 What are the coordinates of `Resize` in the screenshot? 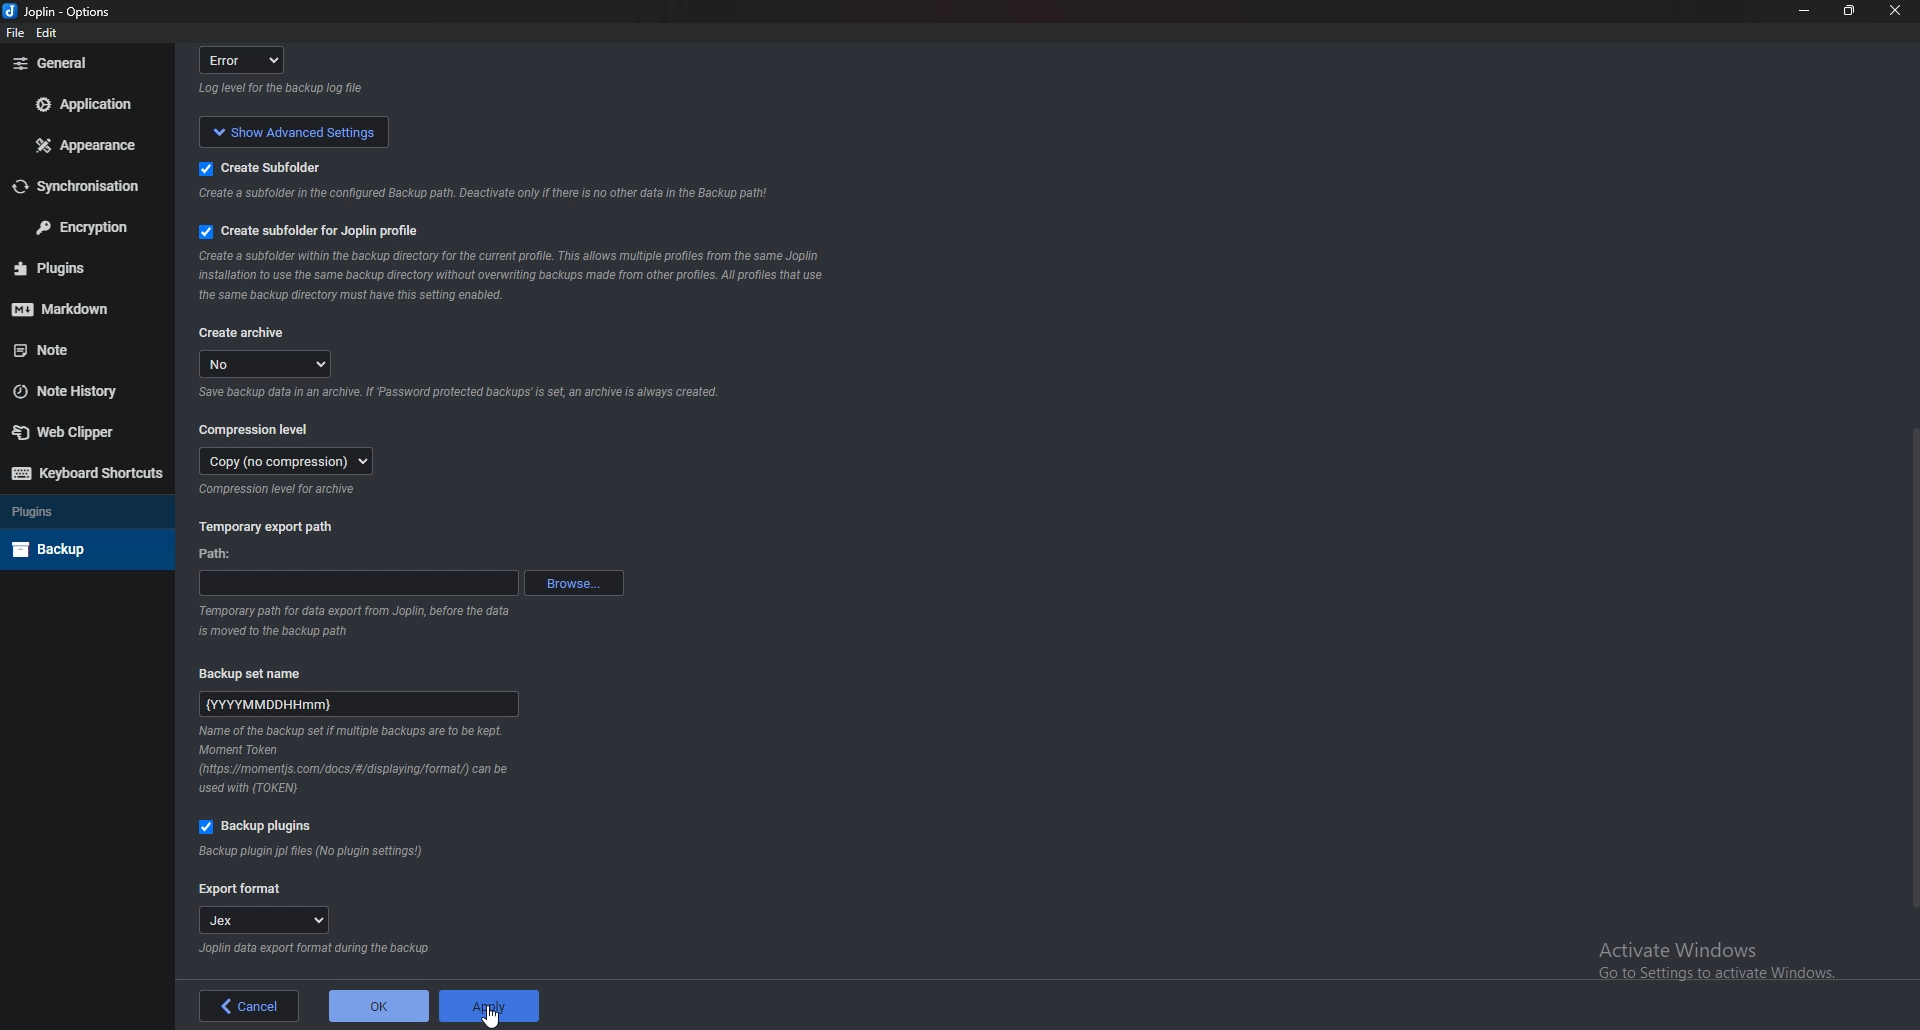 It's located at (1851, 11).